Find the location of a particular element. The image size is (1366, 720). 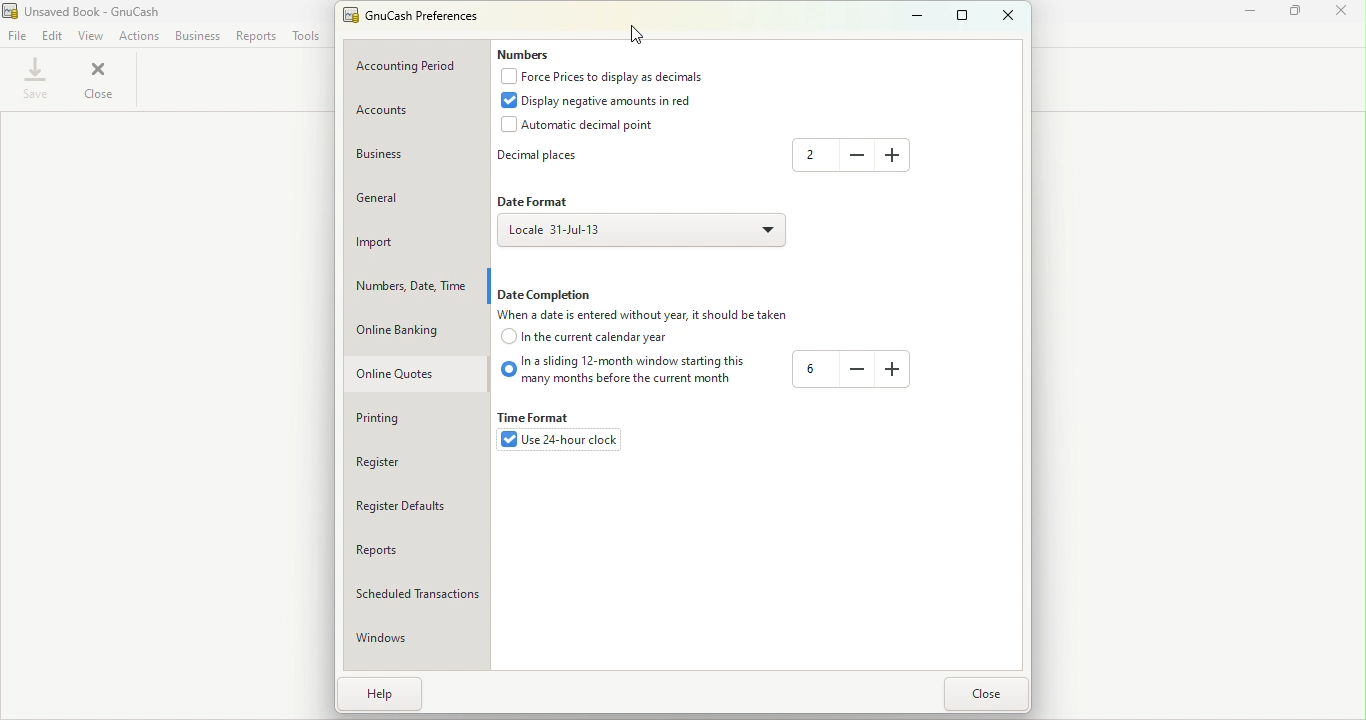

- is located at coordinates (851, 154).